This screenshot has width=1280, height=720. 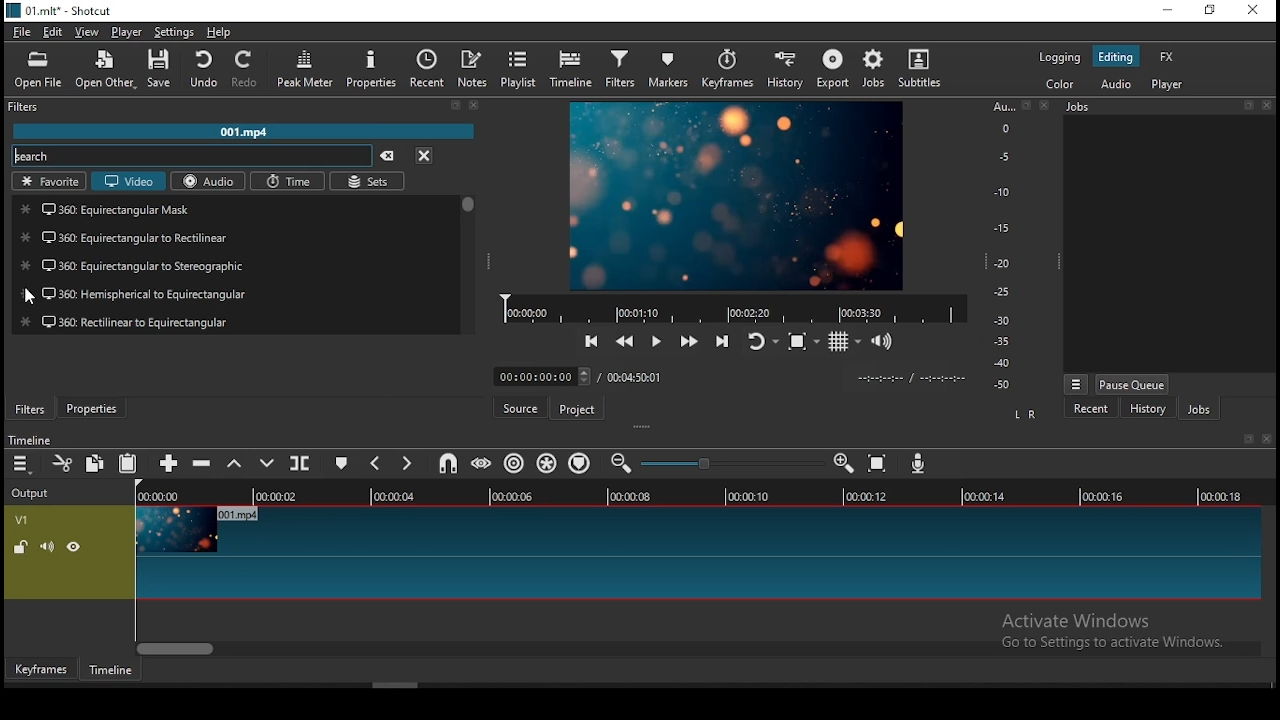 What do you see at coordinates (208, 181) in the screenshot?
I see `audio` at bounding box center [208, 181].